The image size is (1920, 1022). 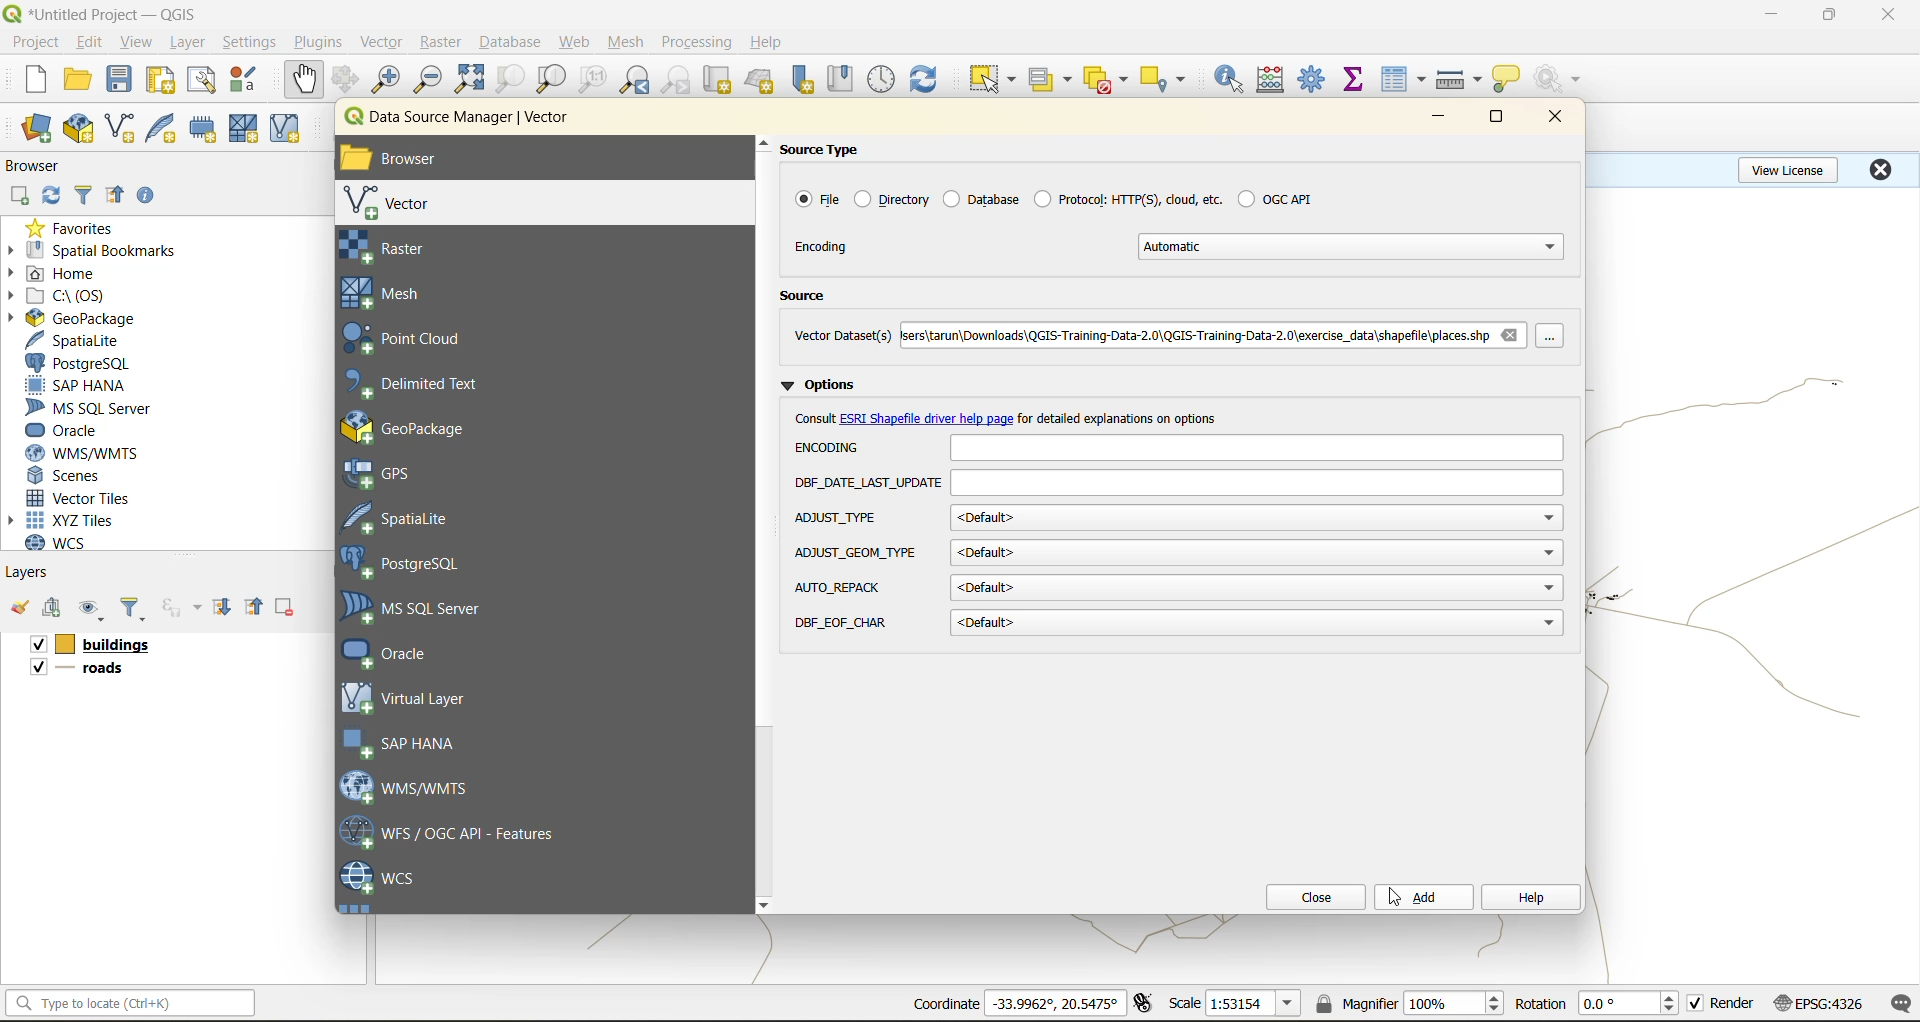 I want to click on home, so click(x=60, y=275).